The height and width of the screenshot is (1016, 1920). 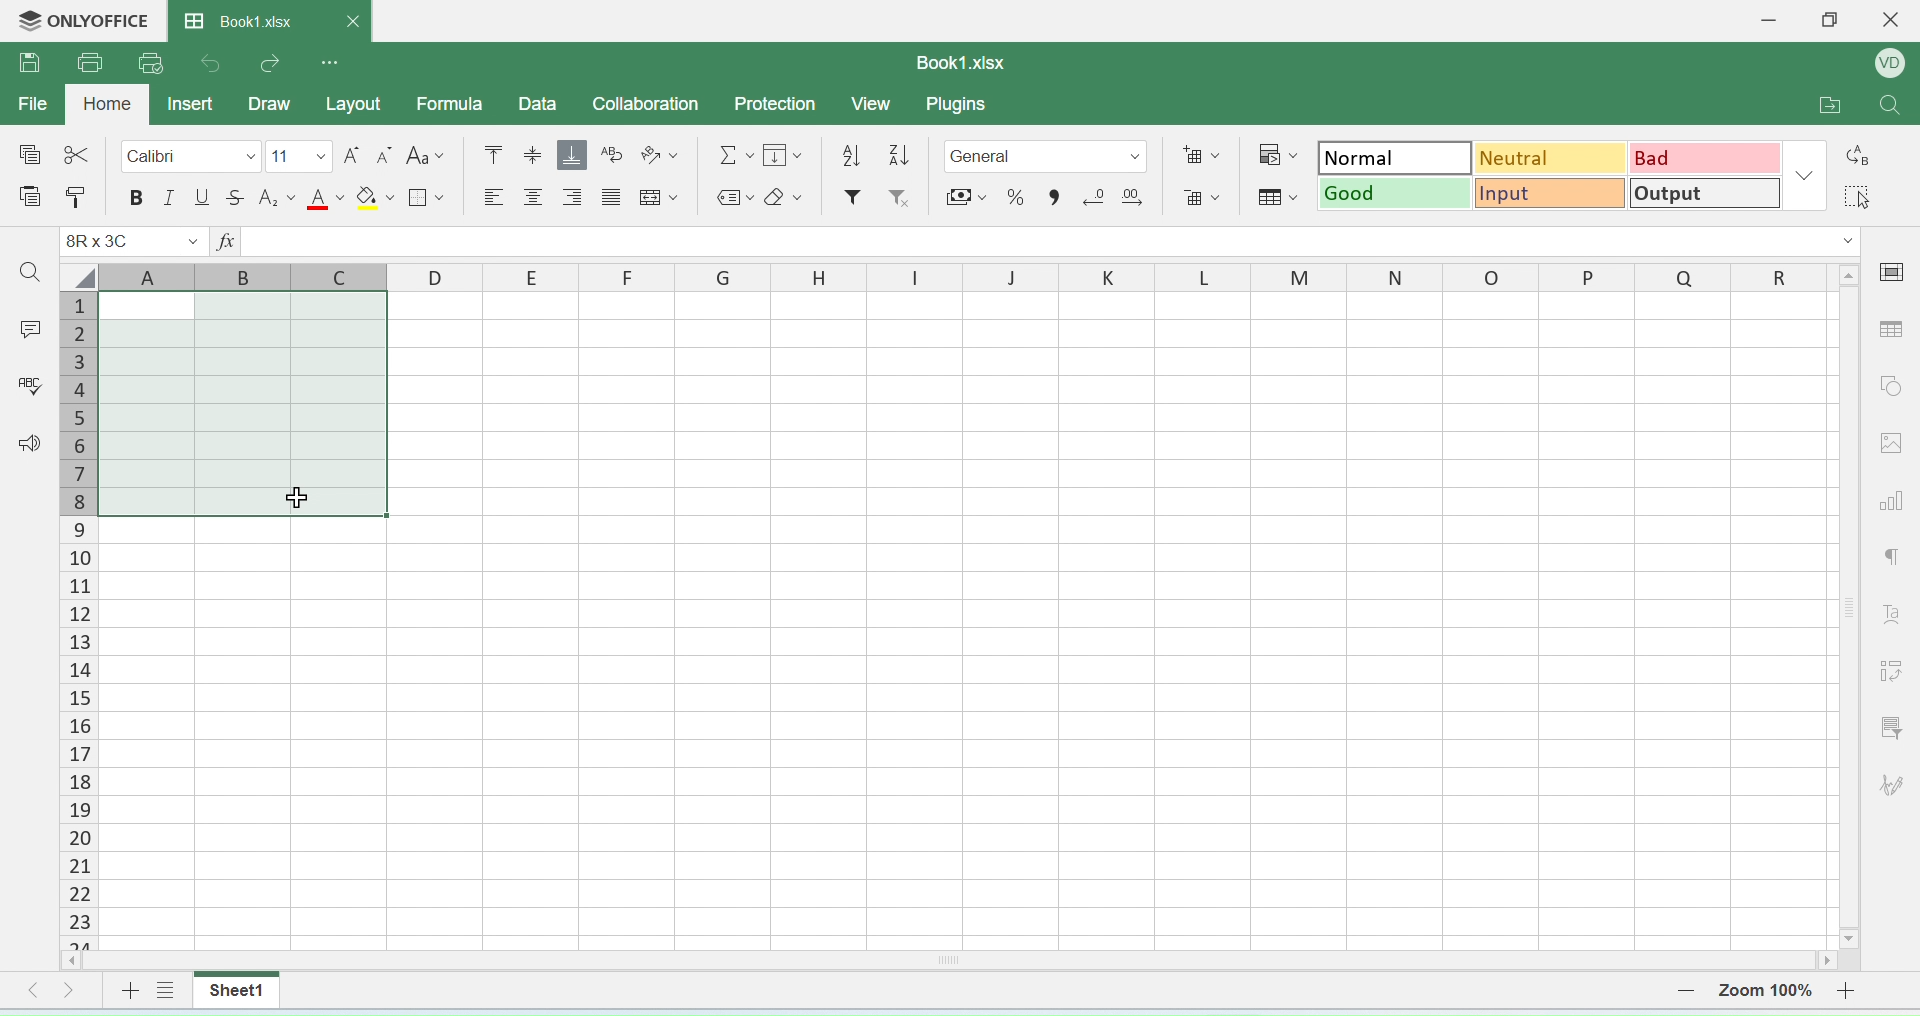 I want to click on profile, so click(x=1891, y=62).